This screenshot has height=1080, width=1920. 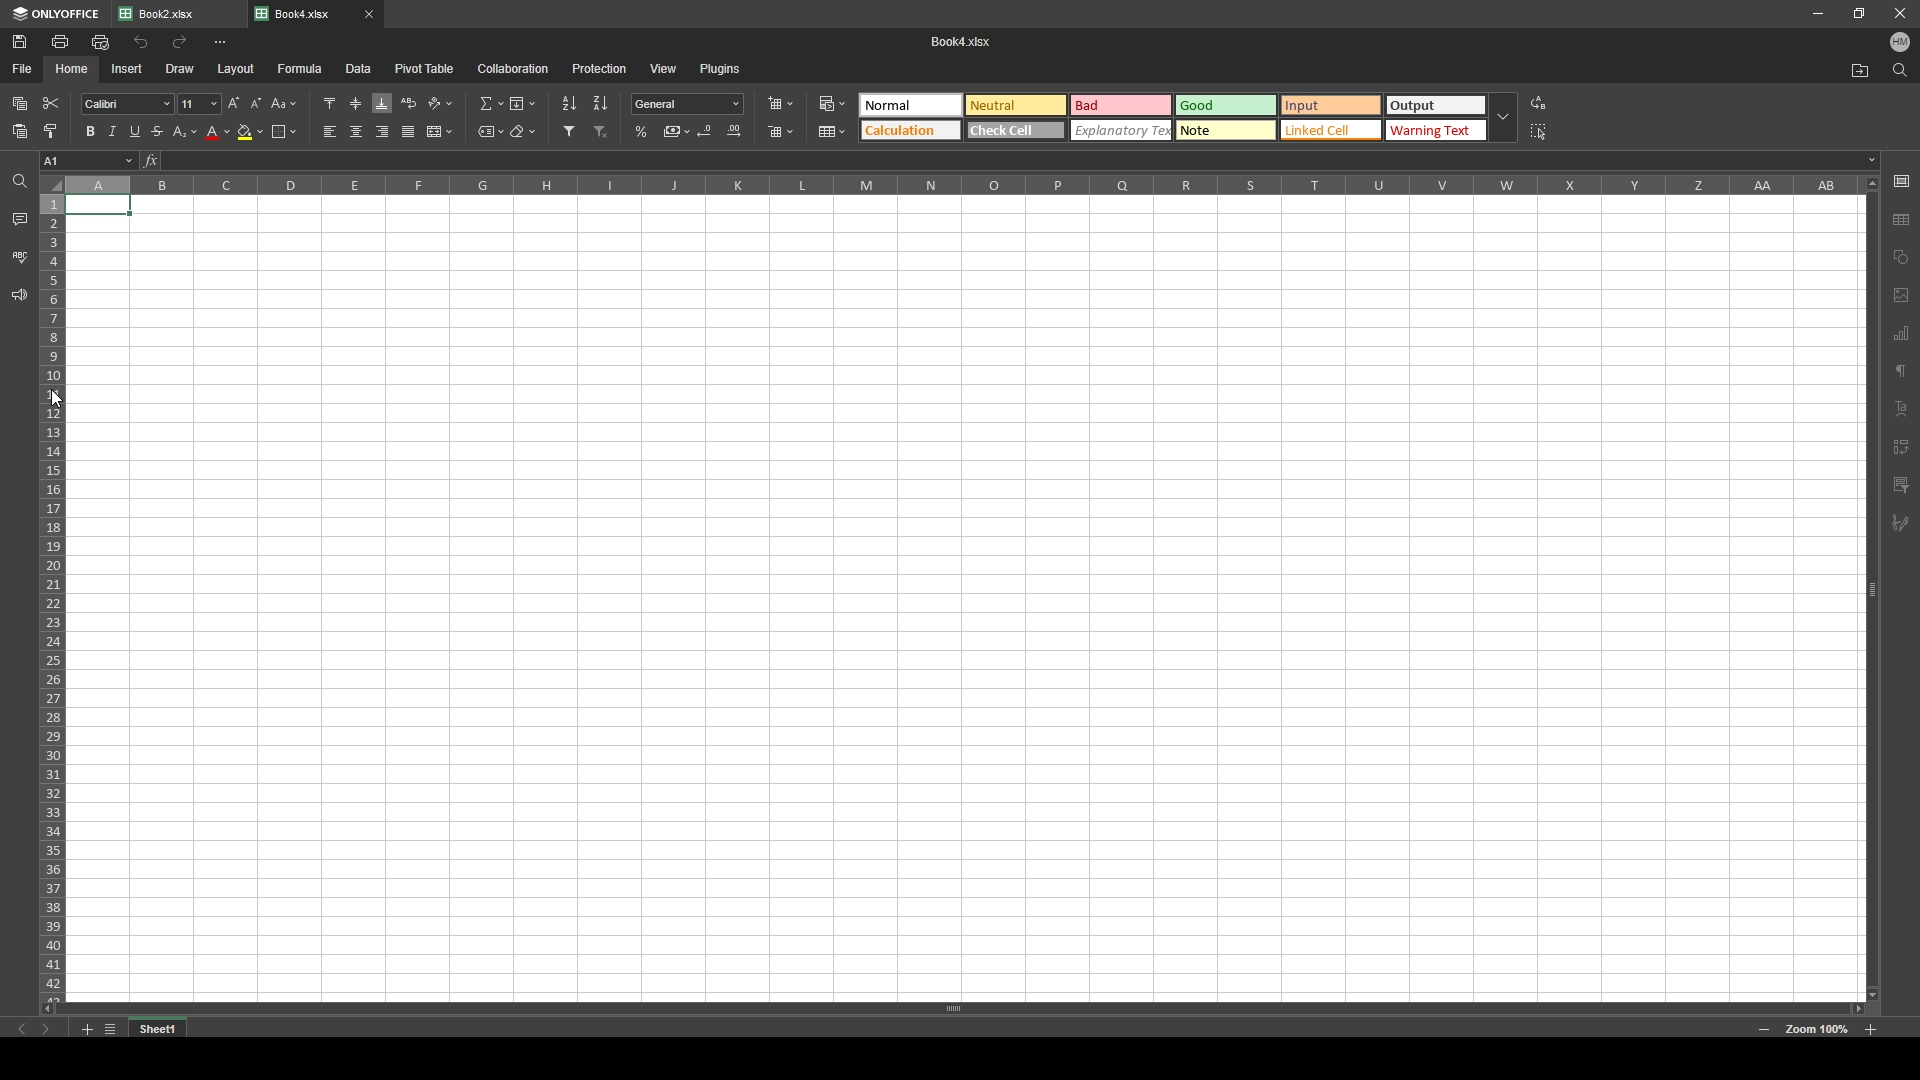 I want to click on redo, so click(x=181, y=41).